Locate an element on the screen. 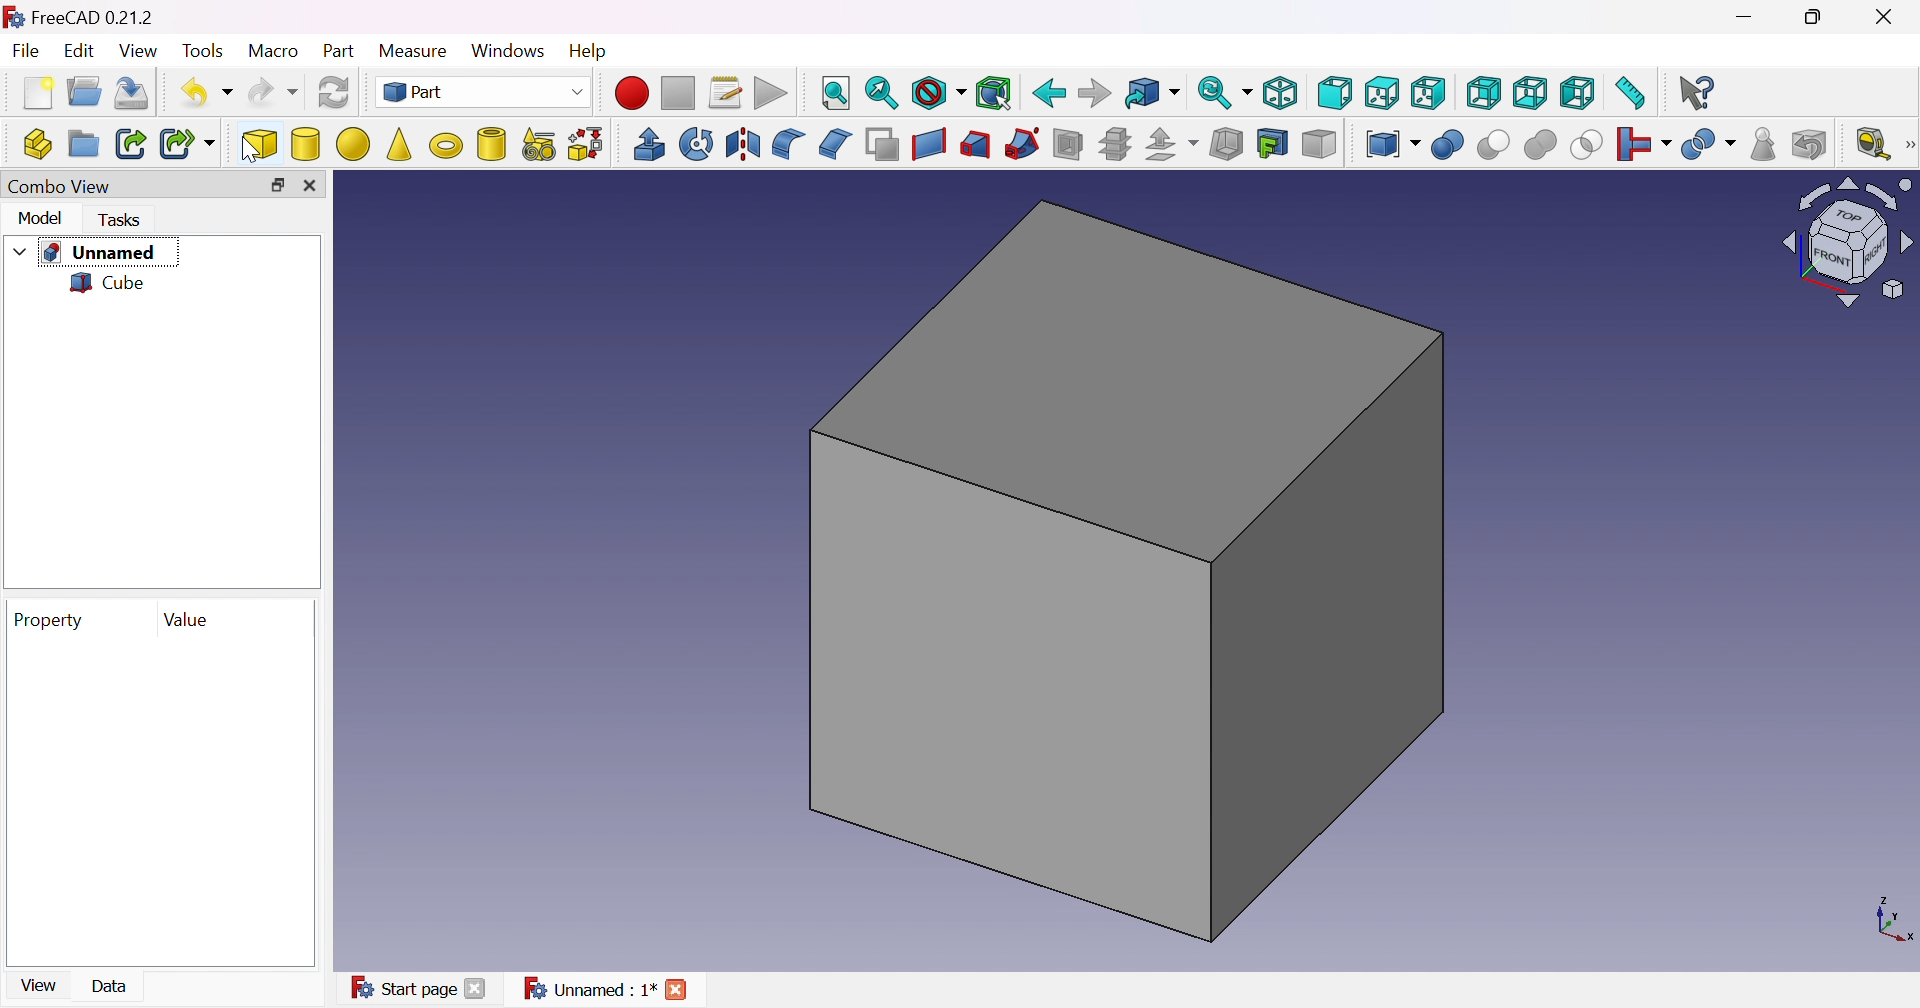 This screenshot has height=1008, width=1920. Close is located at coordinates (309, 184).